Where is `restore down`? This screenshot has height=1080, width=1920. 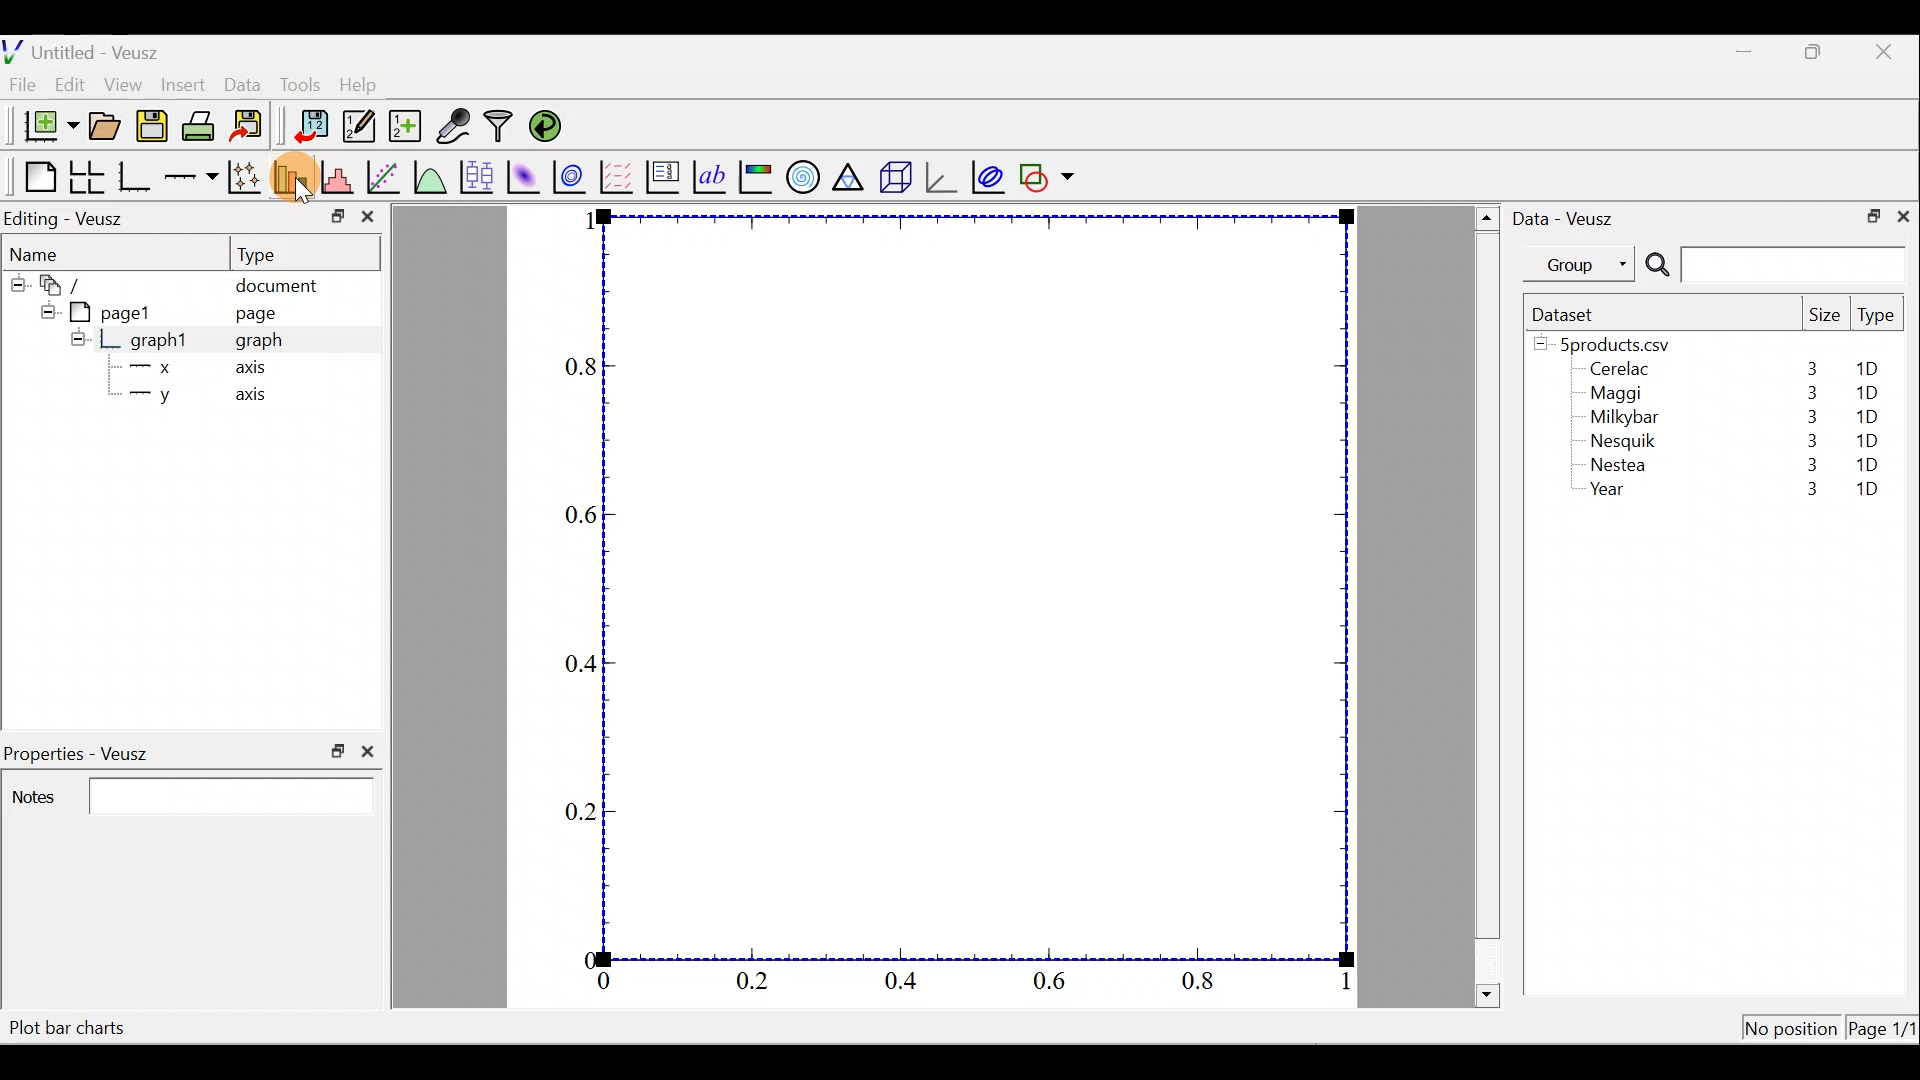 restore down is located at coordinates (1867, 214).